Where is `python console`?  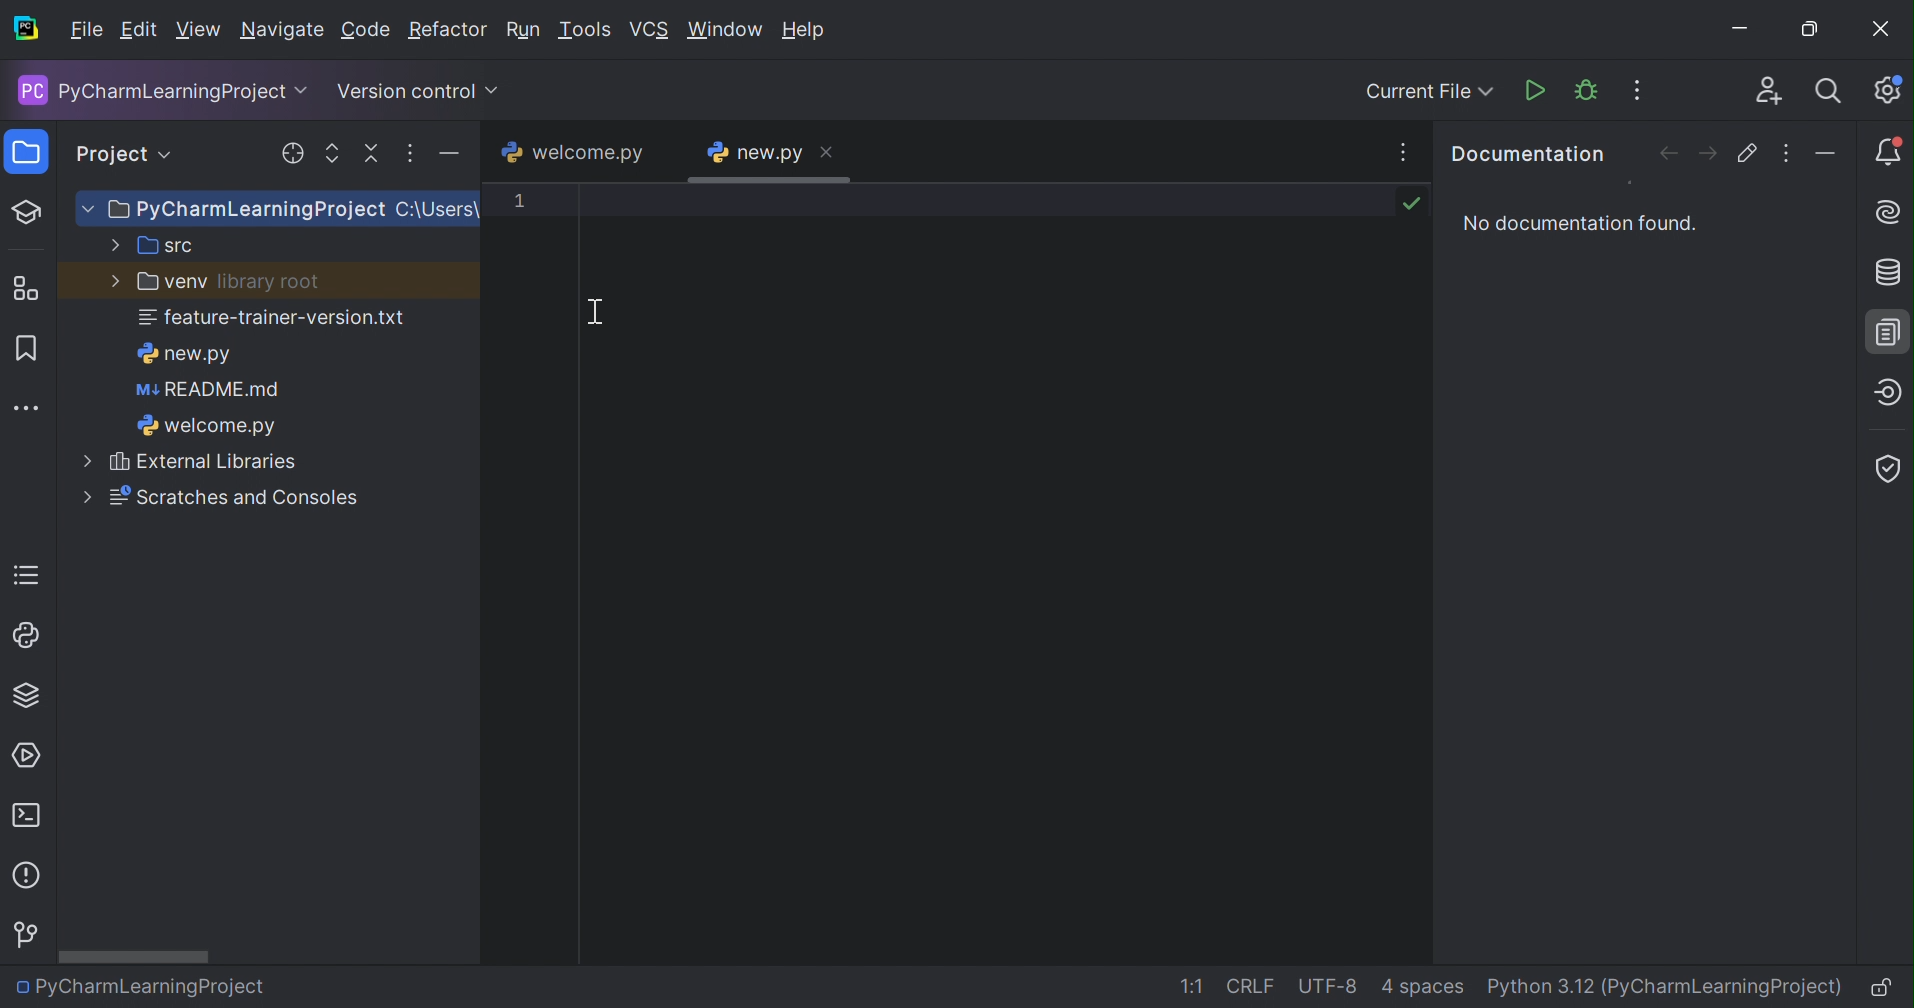 python console is located at coordinates (26, 636).